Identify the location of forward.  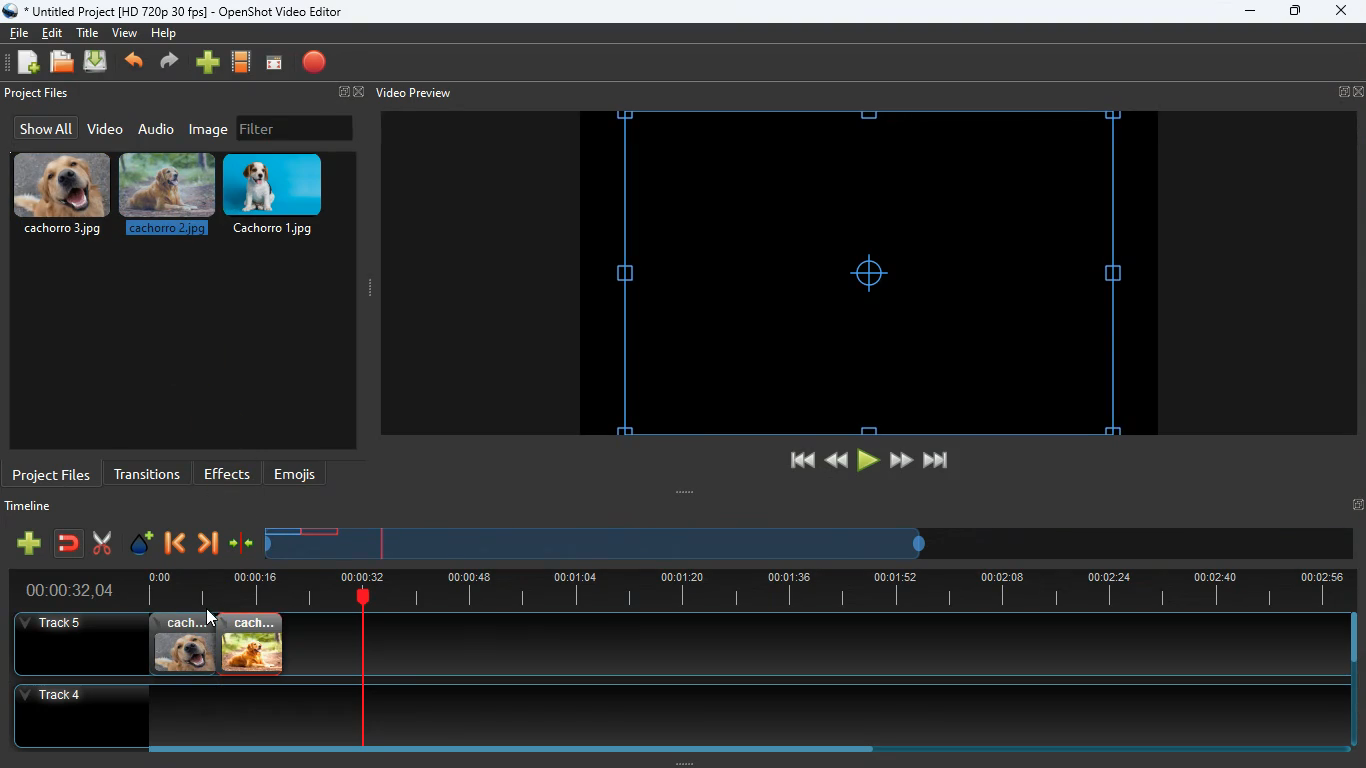
(207, 545).